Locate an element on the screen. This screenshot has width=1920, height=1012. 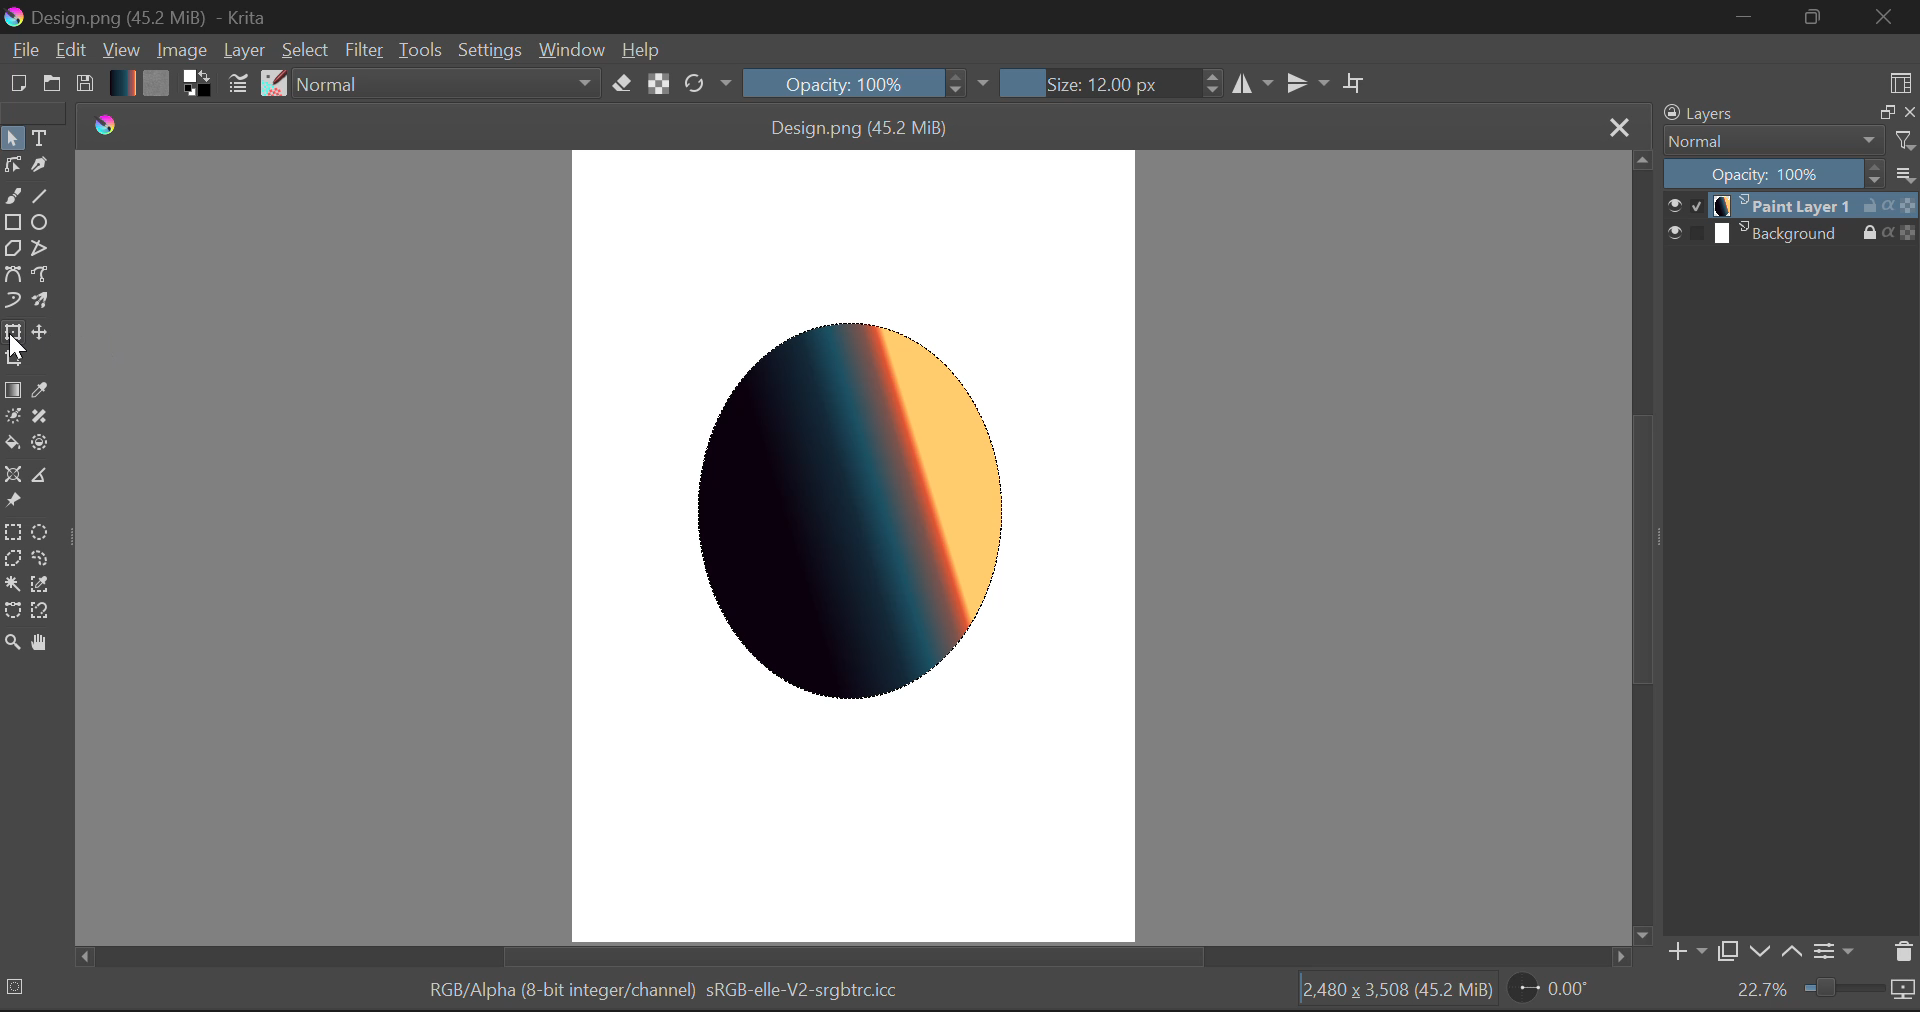
Krita Logo is located at coordinates (103, 124).